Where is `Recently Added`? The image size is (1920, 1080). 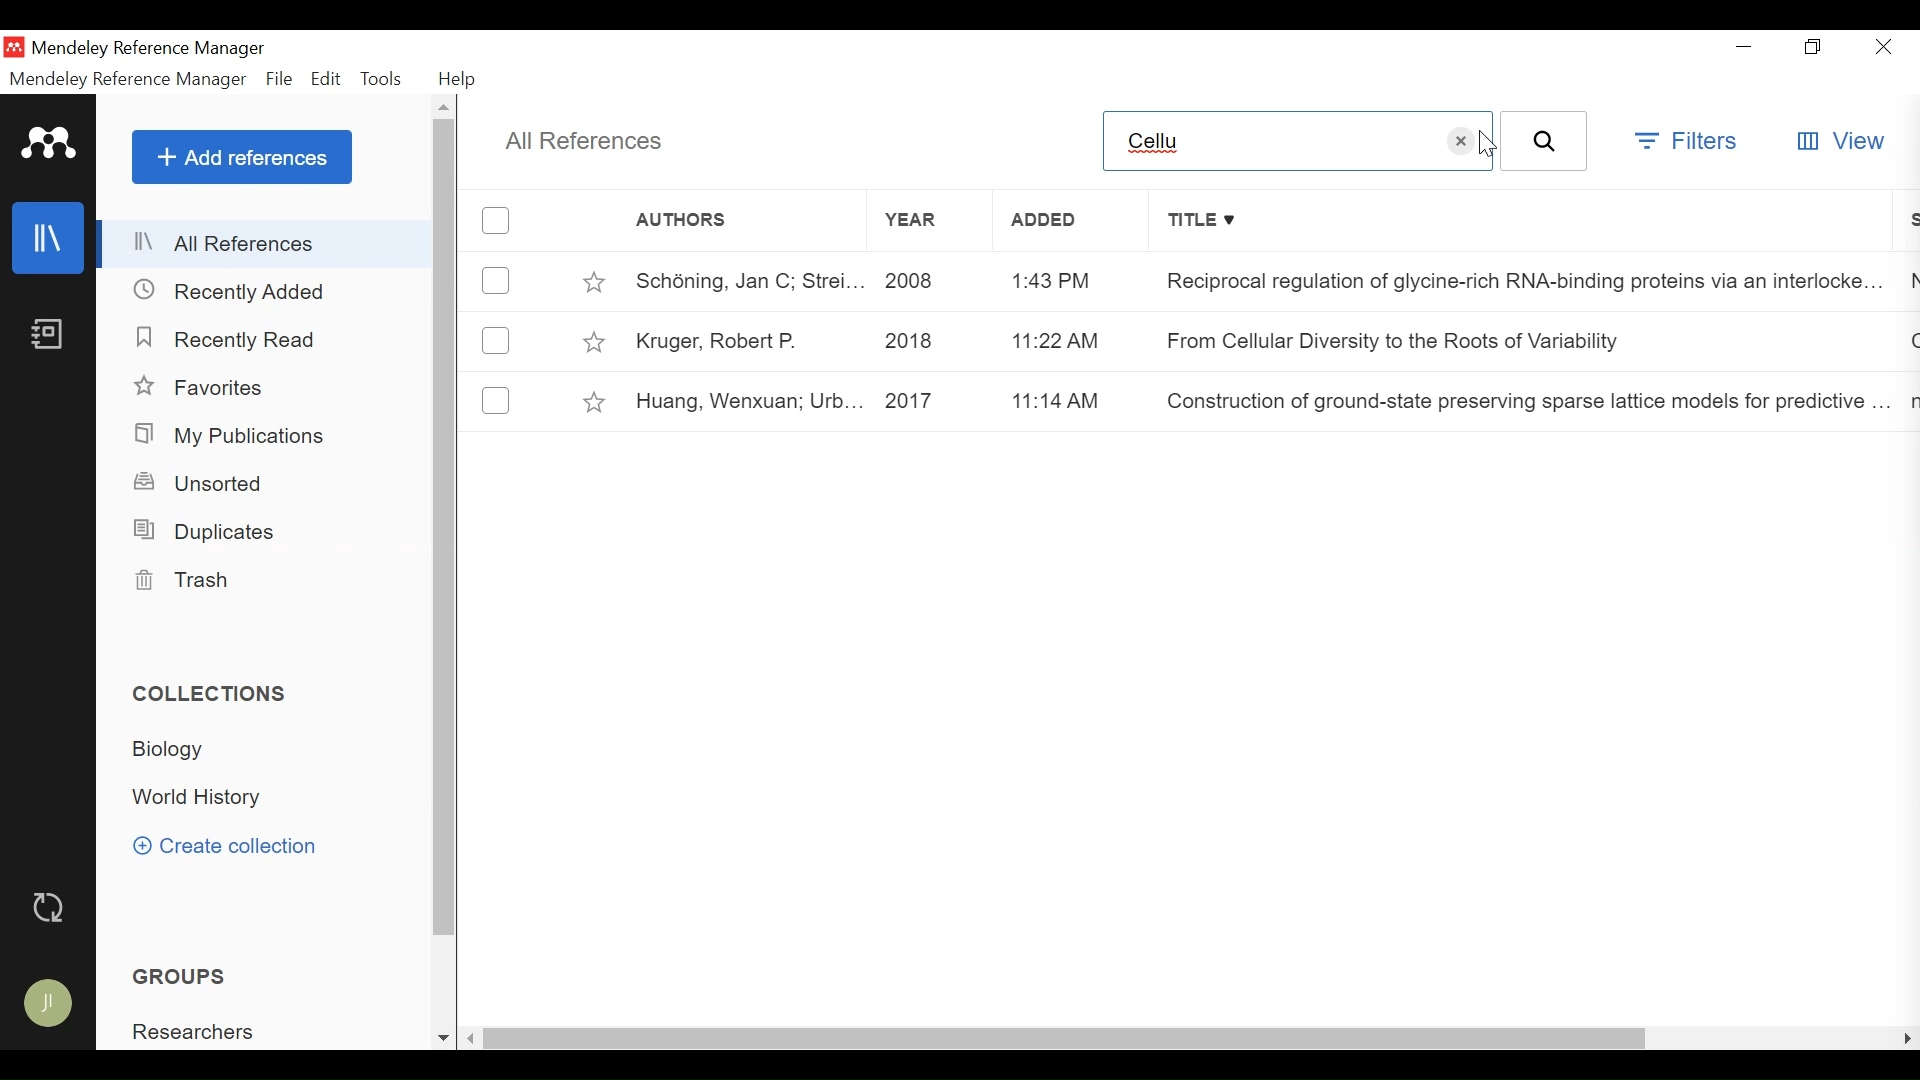
Recently Added is located at coordinates (235, 290).